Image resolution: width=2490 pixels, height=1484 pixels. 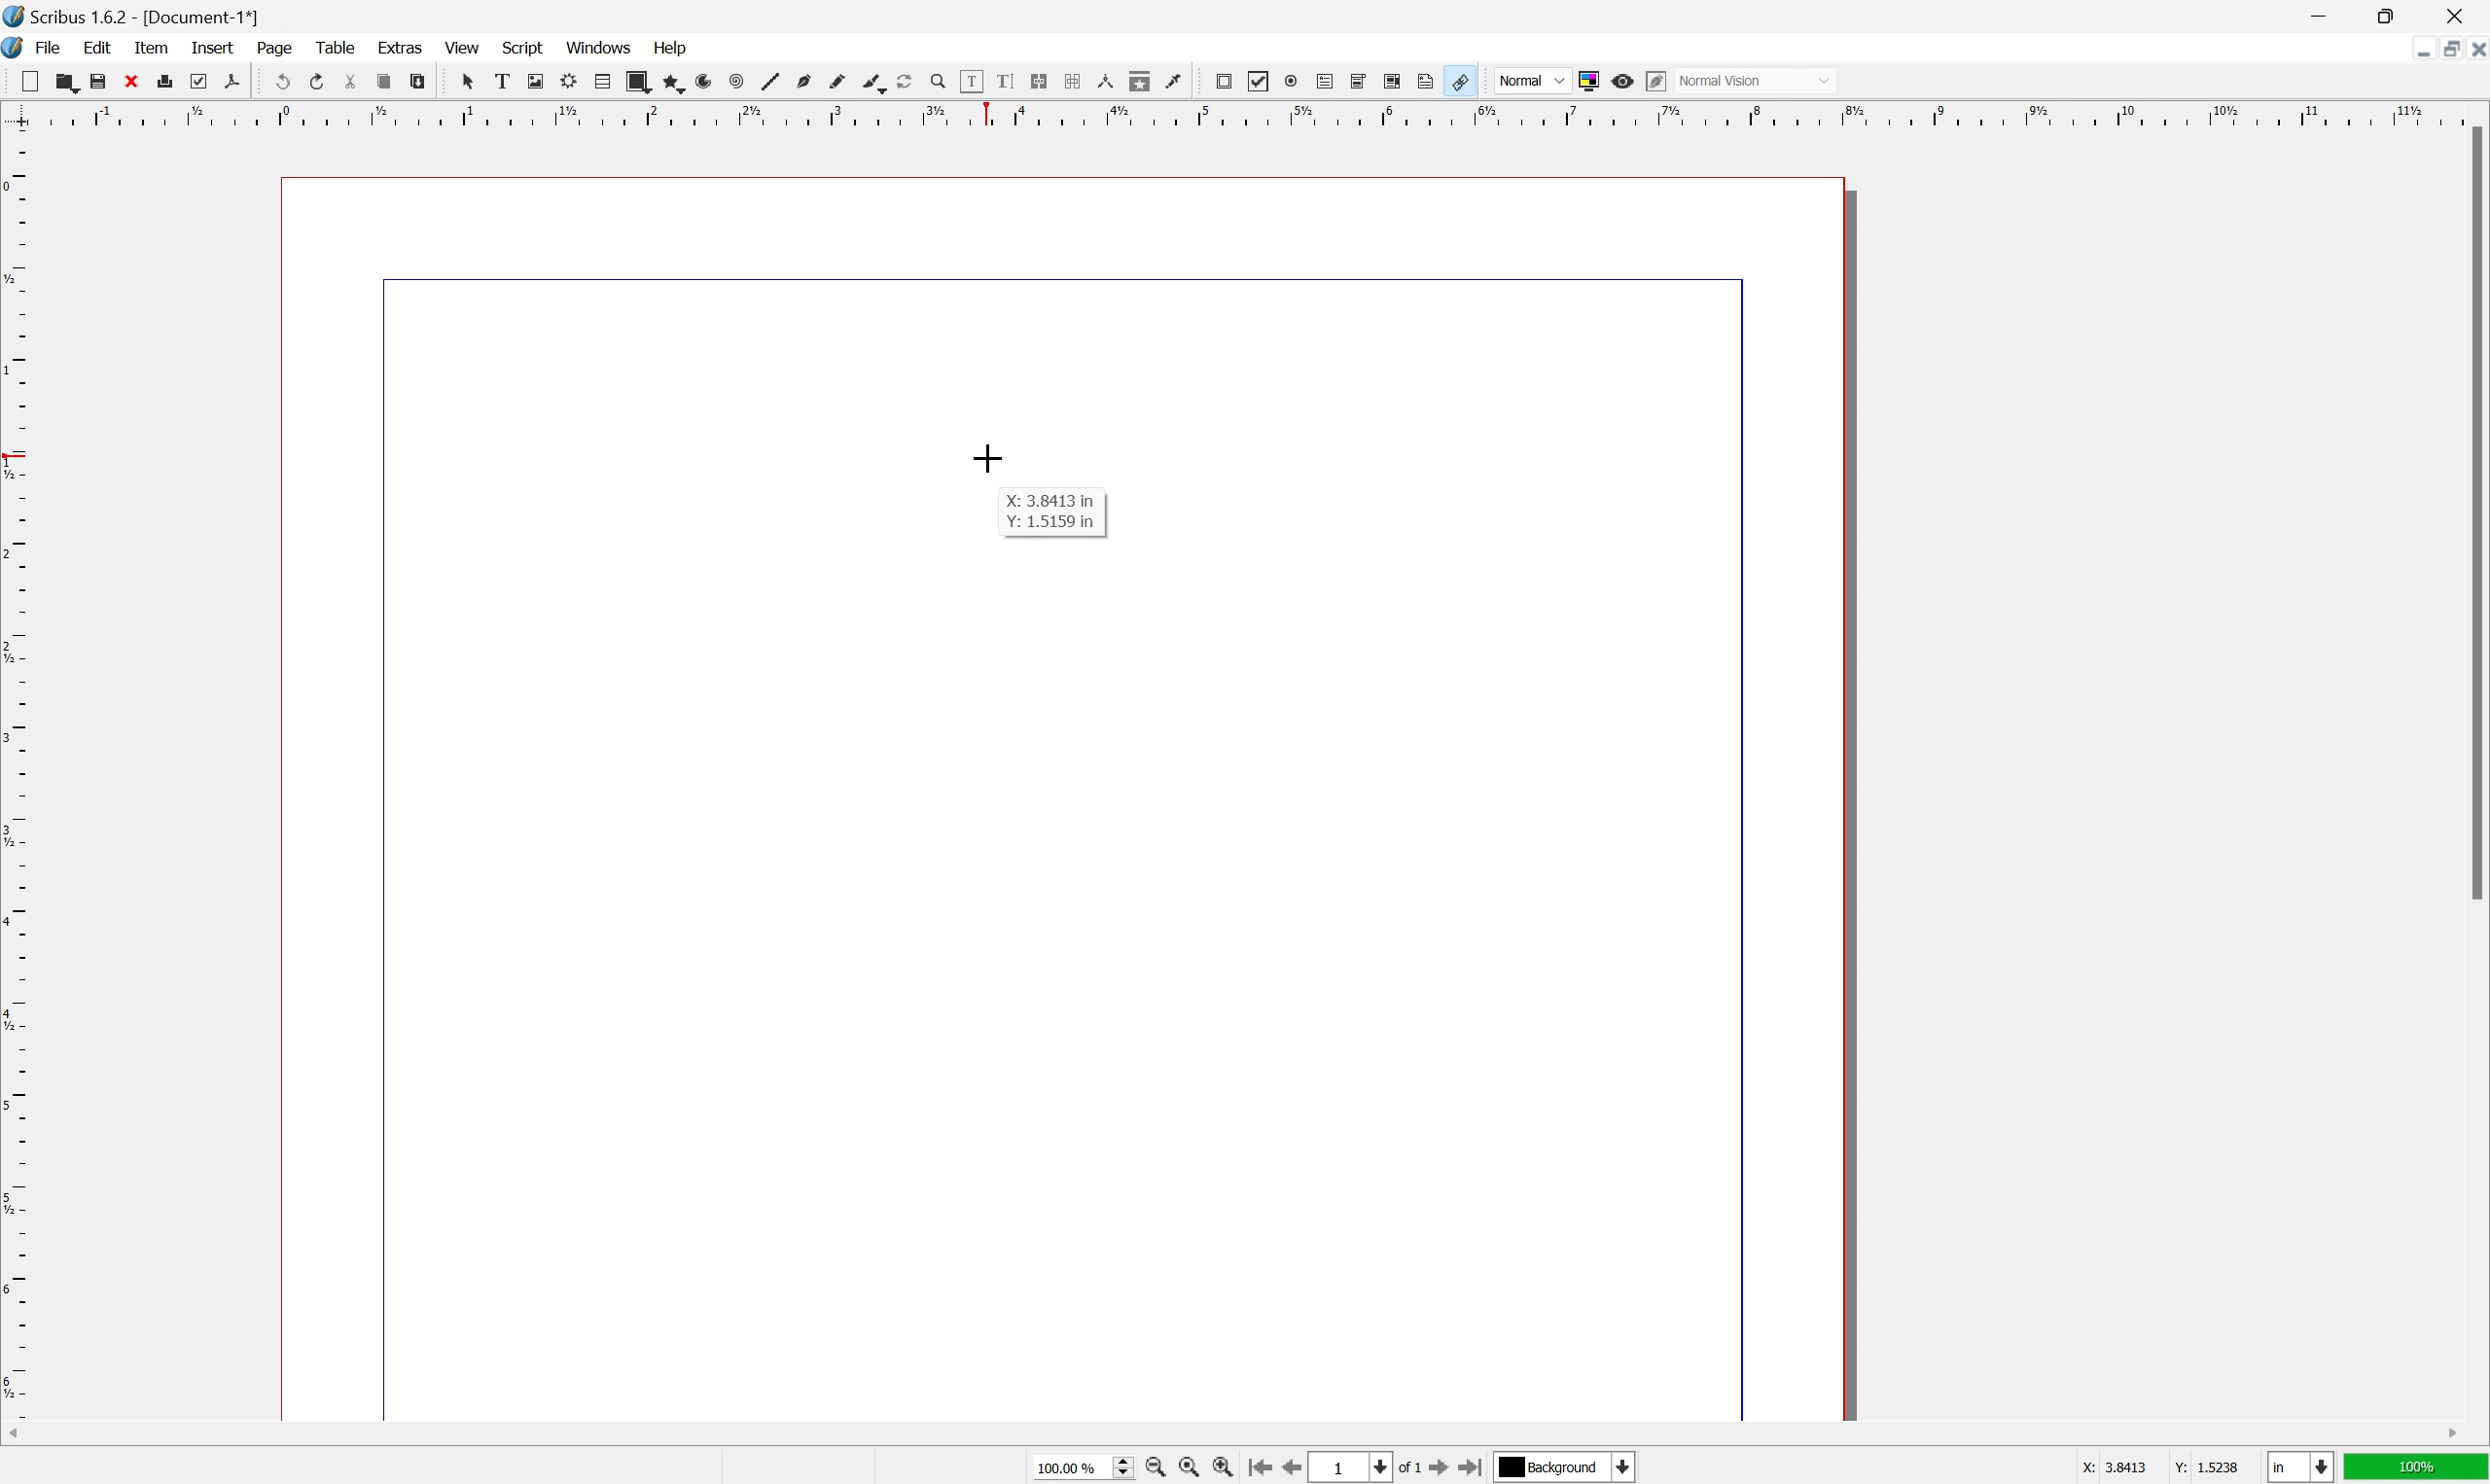 What do you see at coordinates (50, 47) in the screenshot?
I see `File` at bounding box center [50, 47].